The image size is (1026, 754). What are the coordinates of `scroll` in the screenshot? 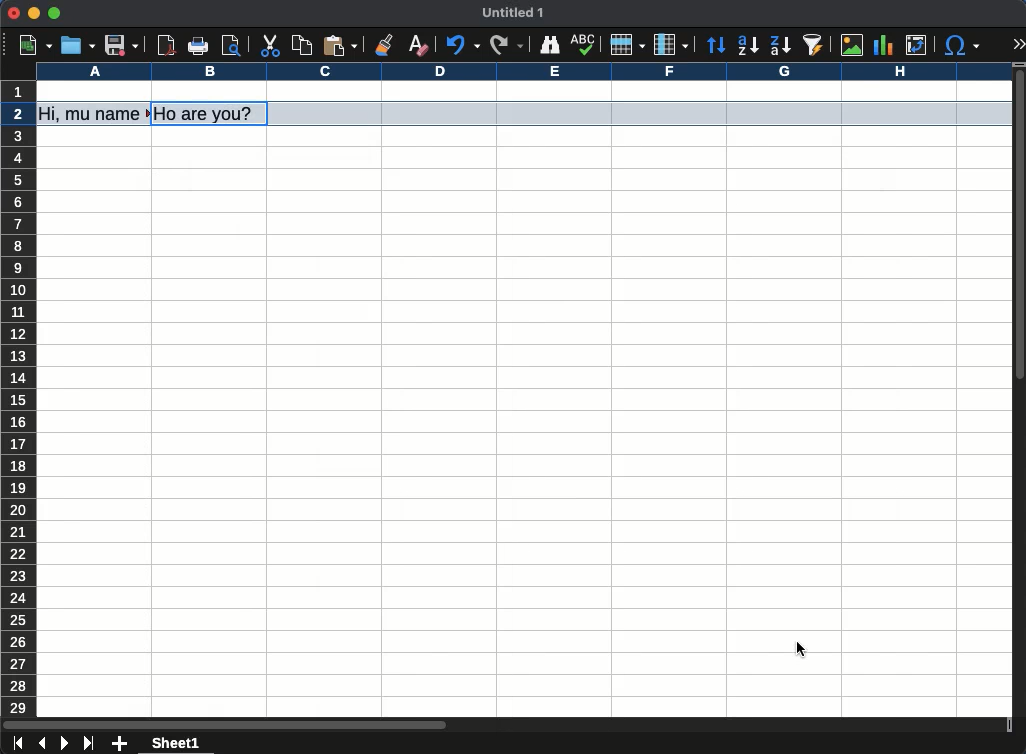 It's located at (1020, 391).